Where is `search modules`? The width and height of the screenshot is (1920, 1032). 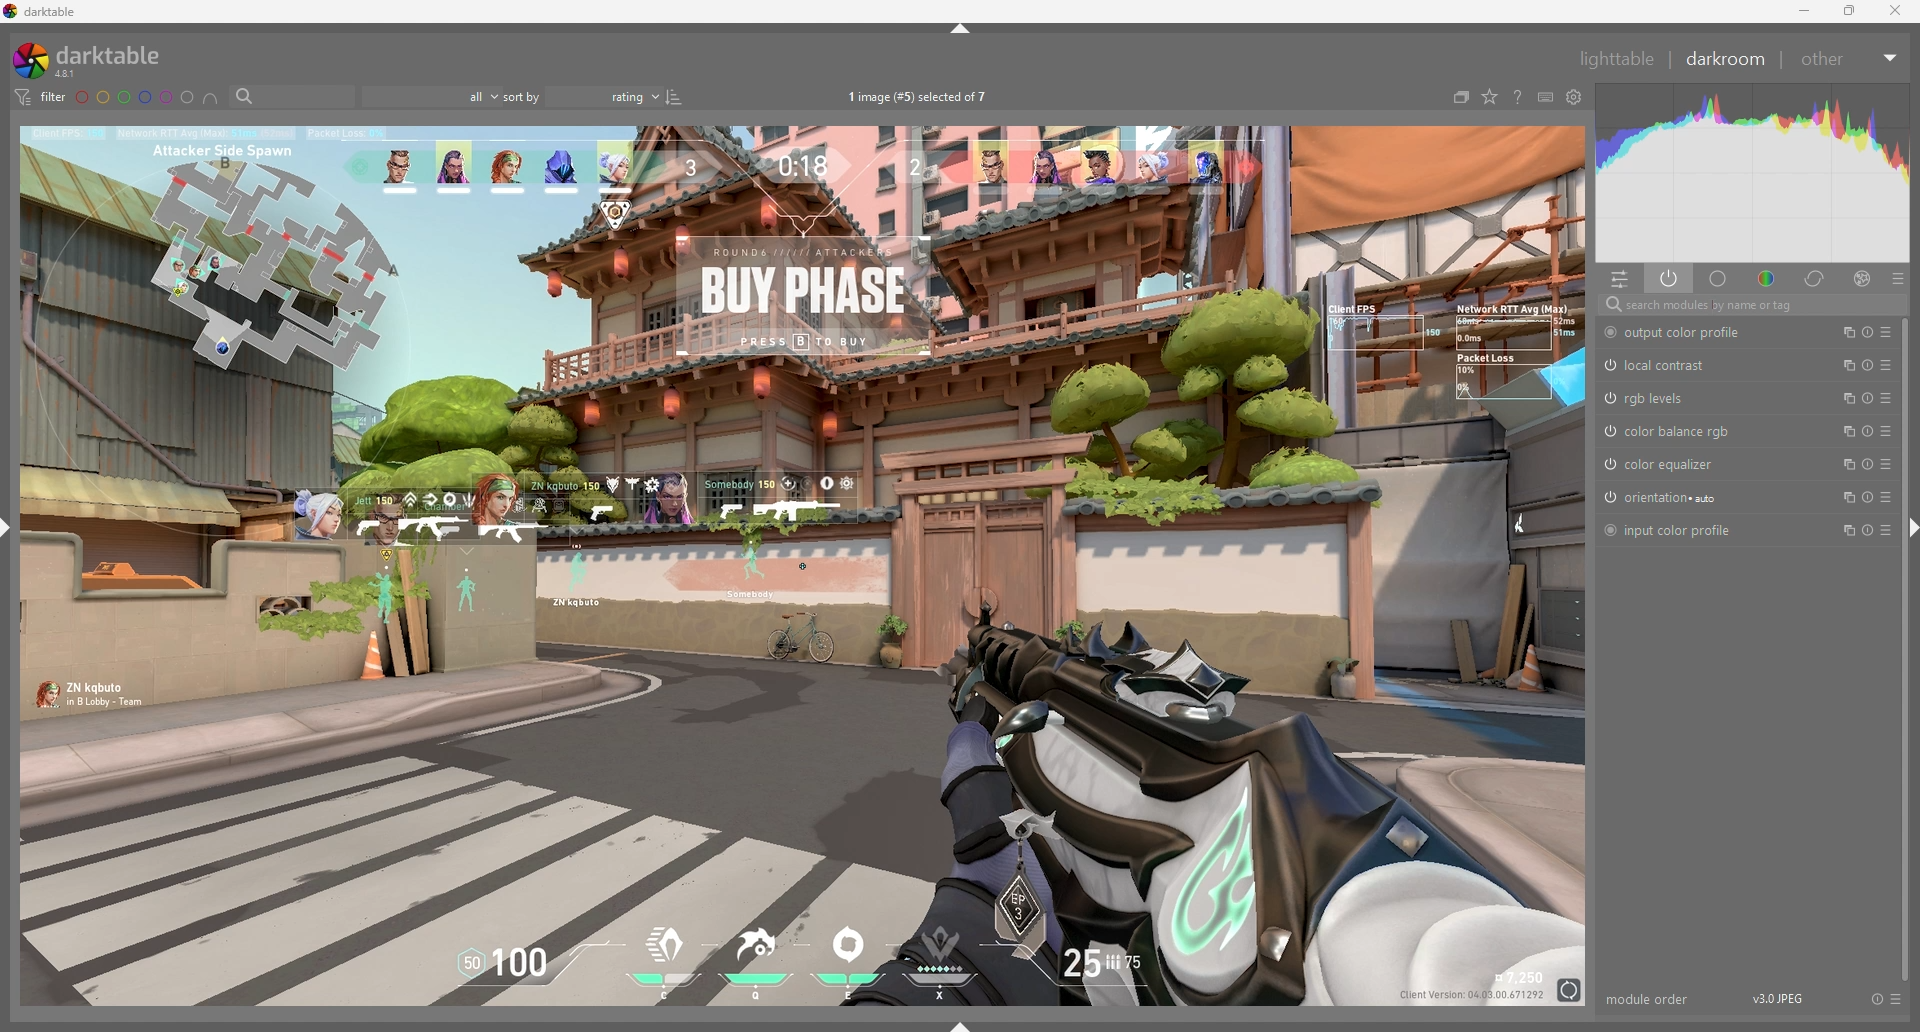 search modules is located at coordinates (1751, 305).